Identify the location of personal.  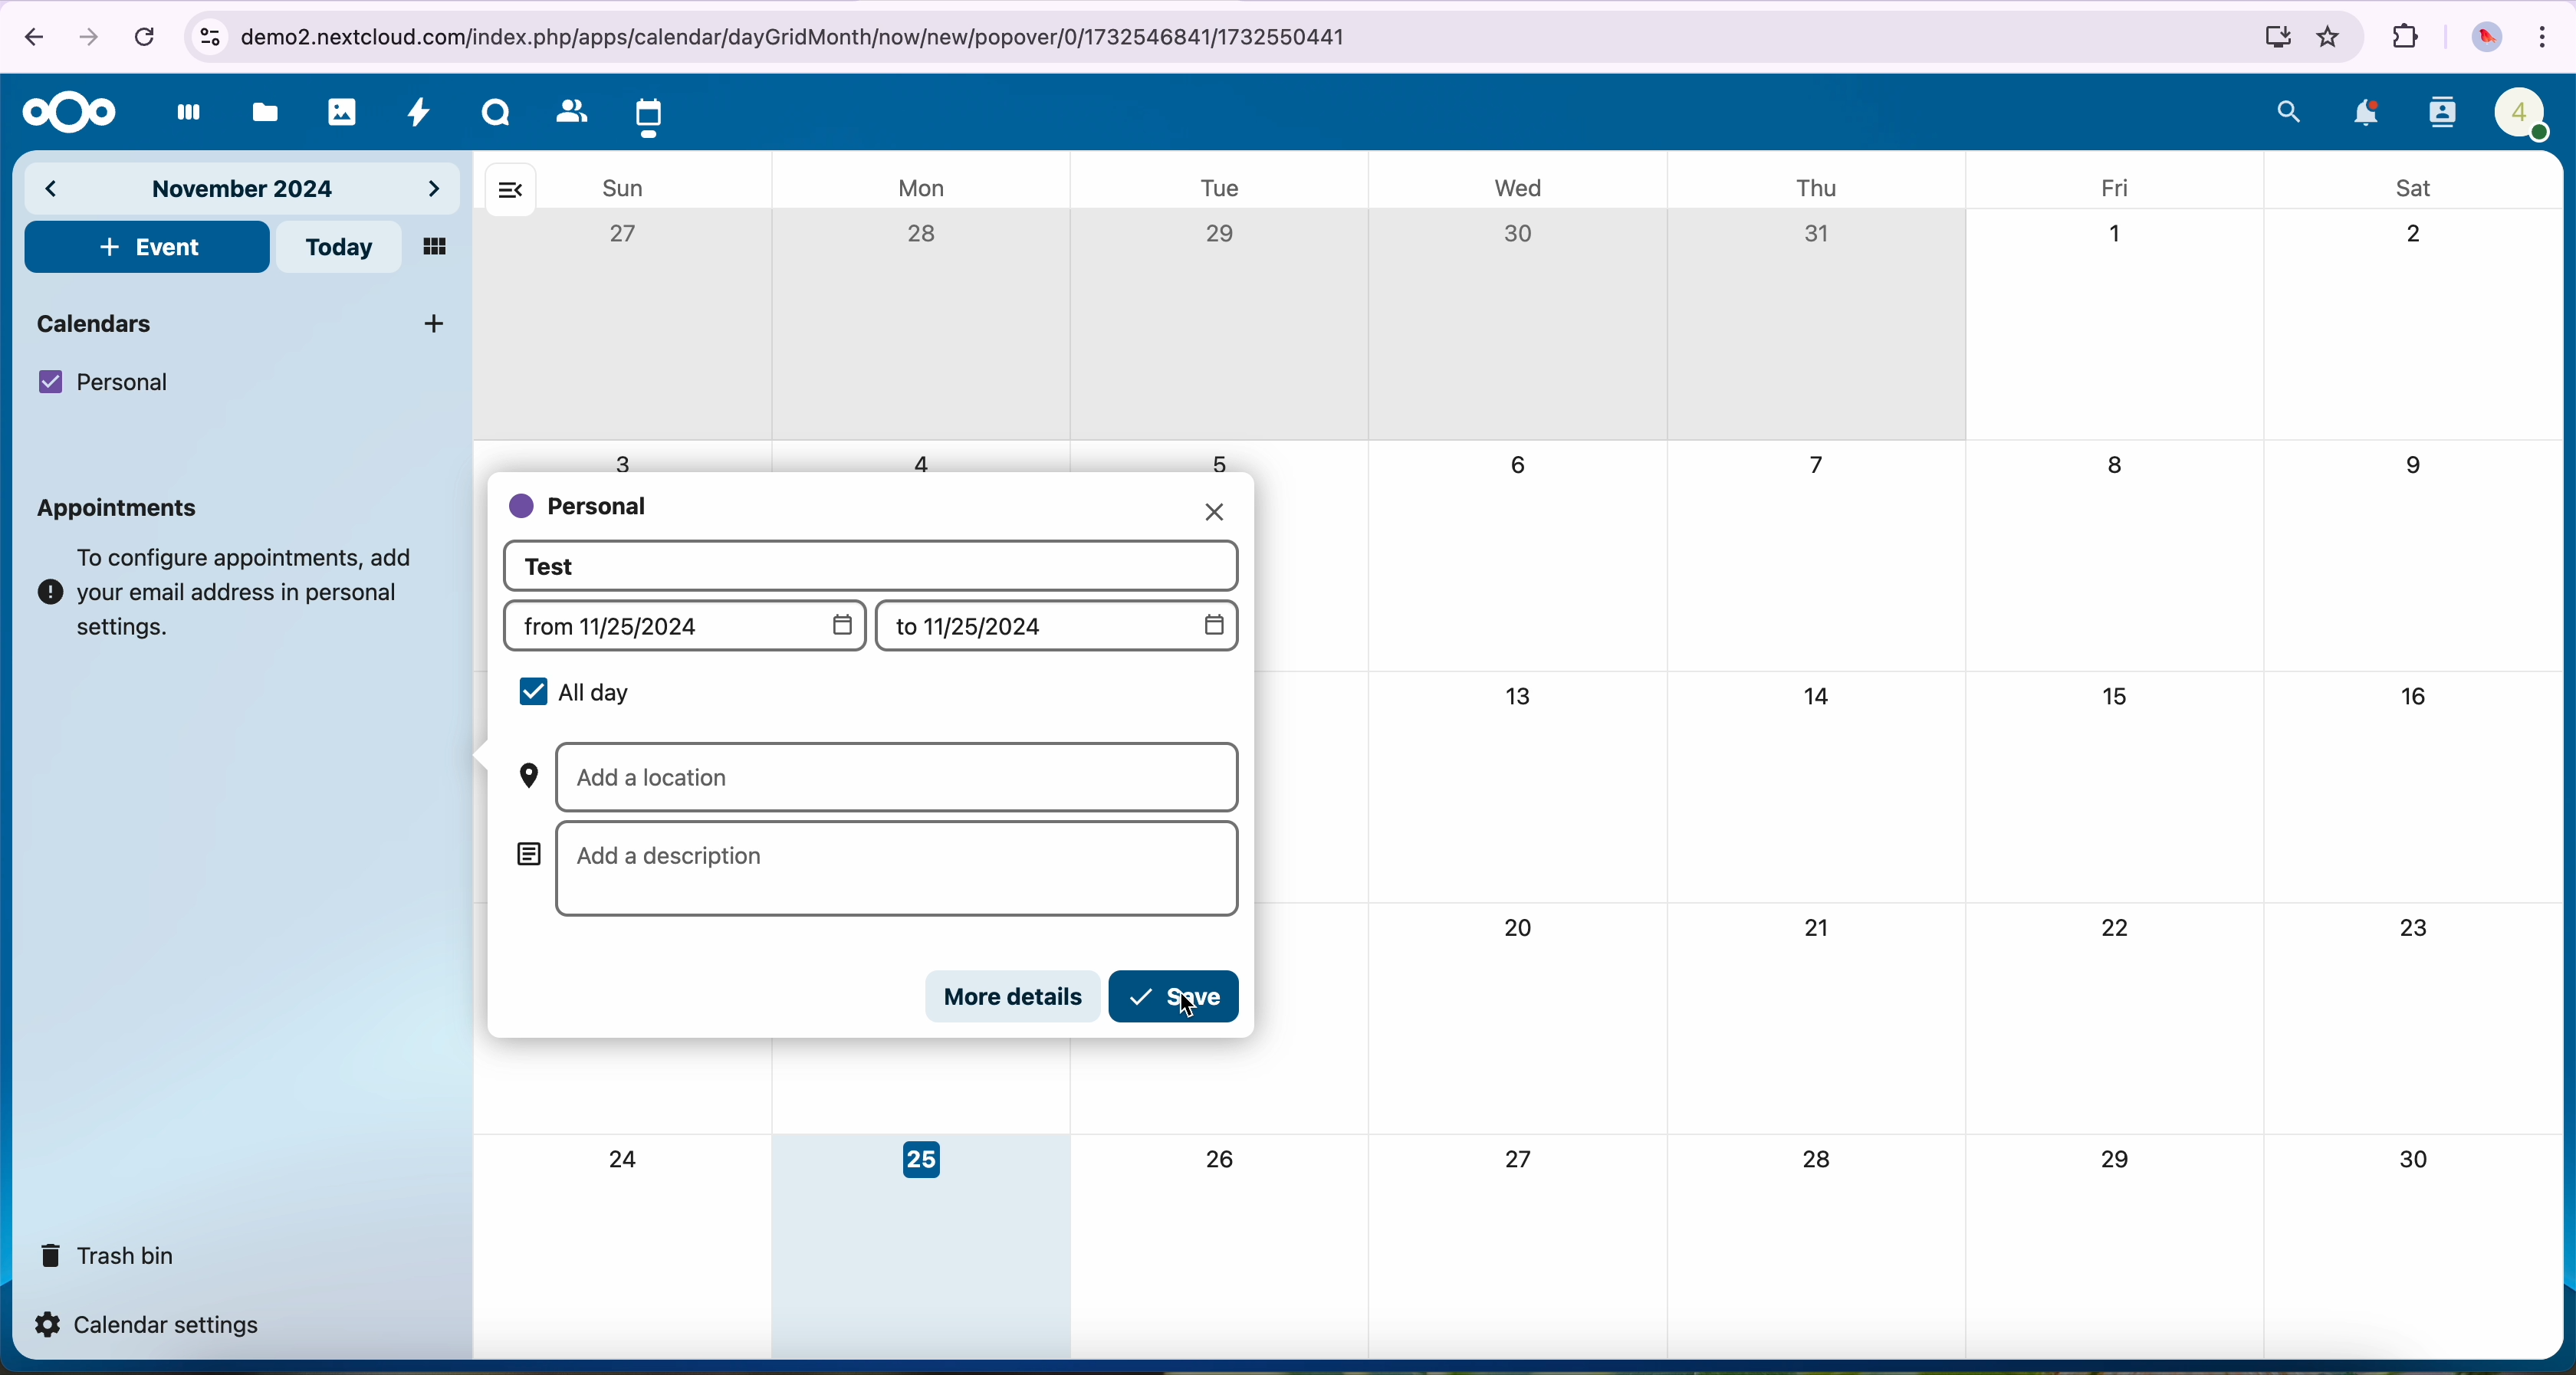
(104, 383).